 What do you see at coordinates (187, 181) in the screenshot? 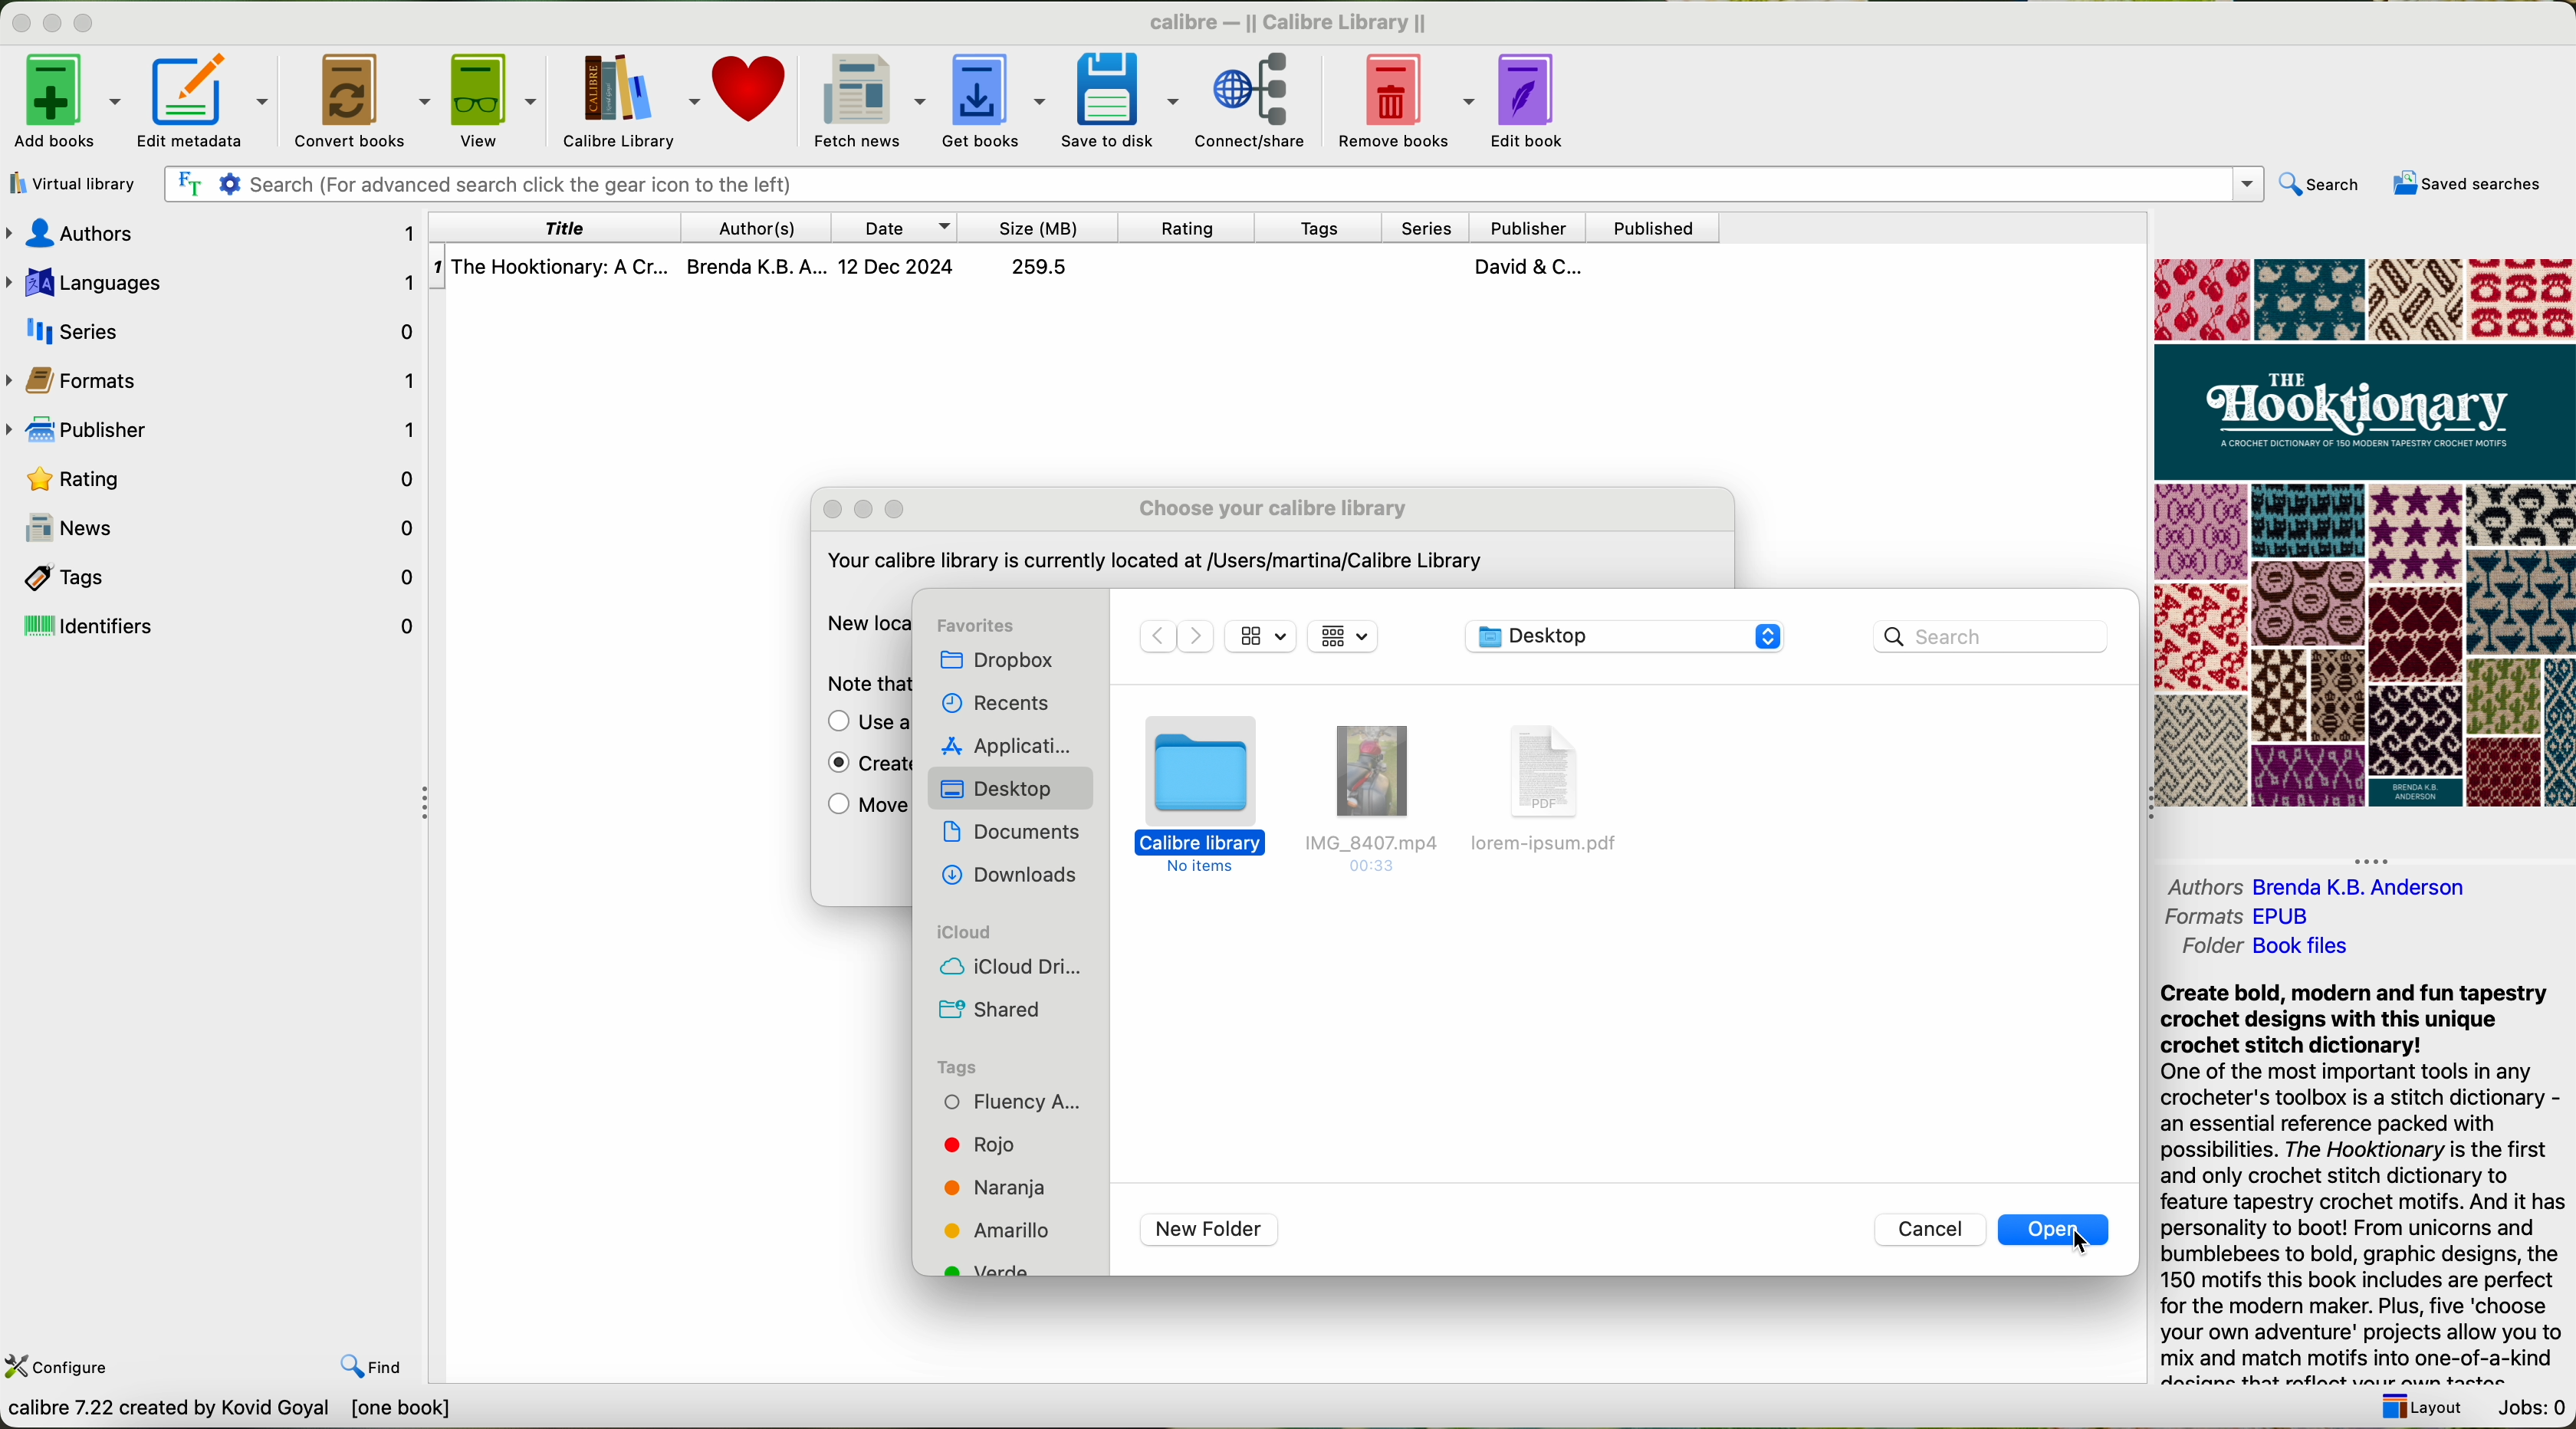
I see `Find the text` at bounding box center [187, 181].